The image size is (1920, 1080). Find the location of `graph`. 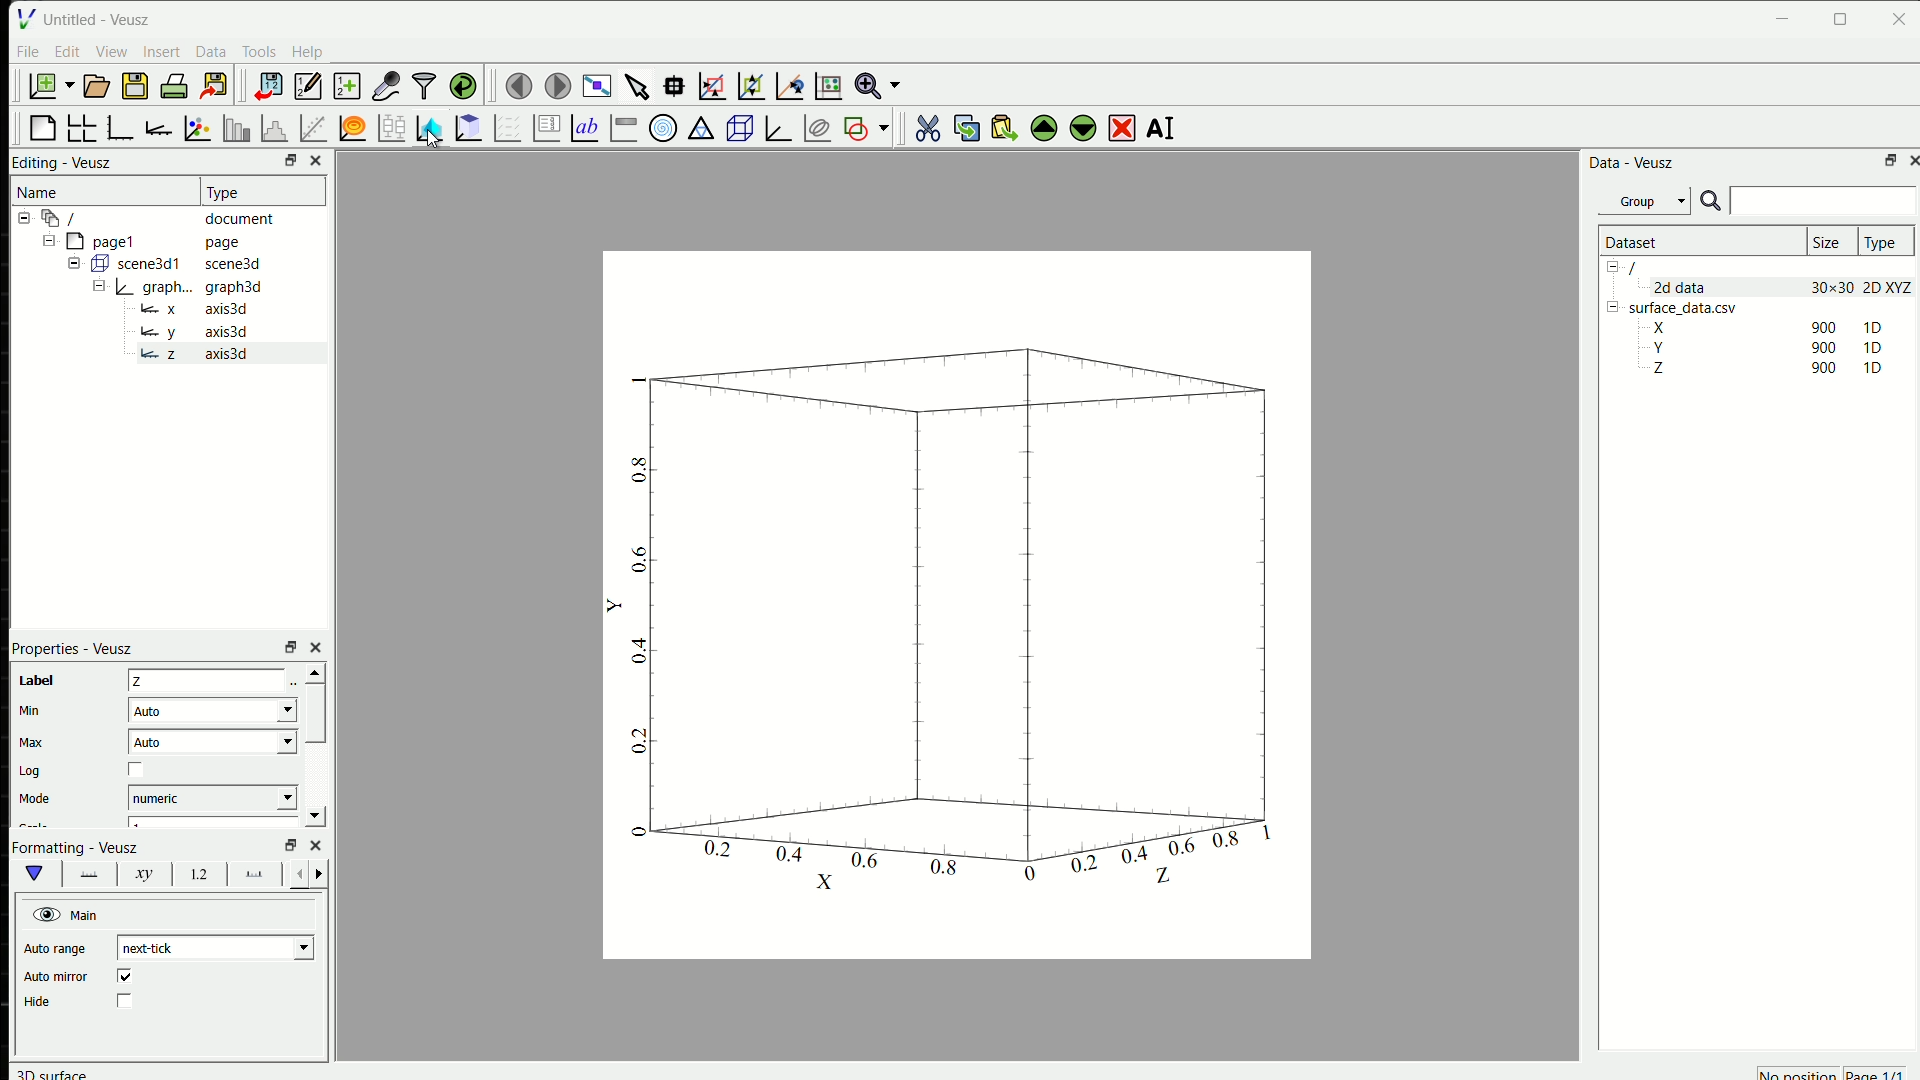

graph is located at coordinates (957, 627).